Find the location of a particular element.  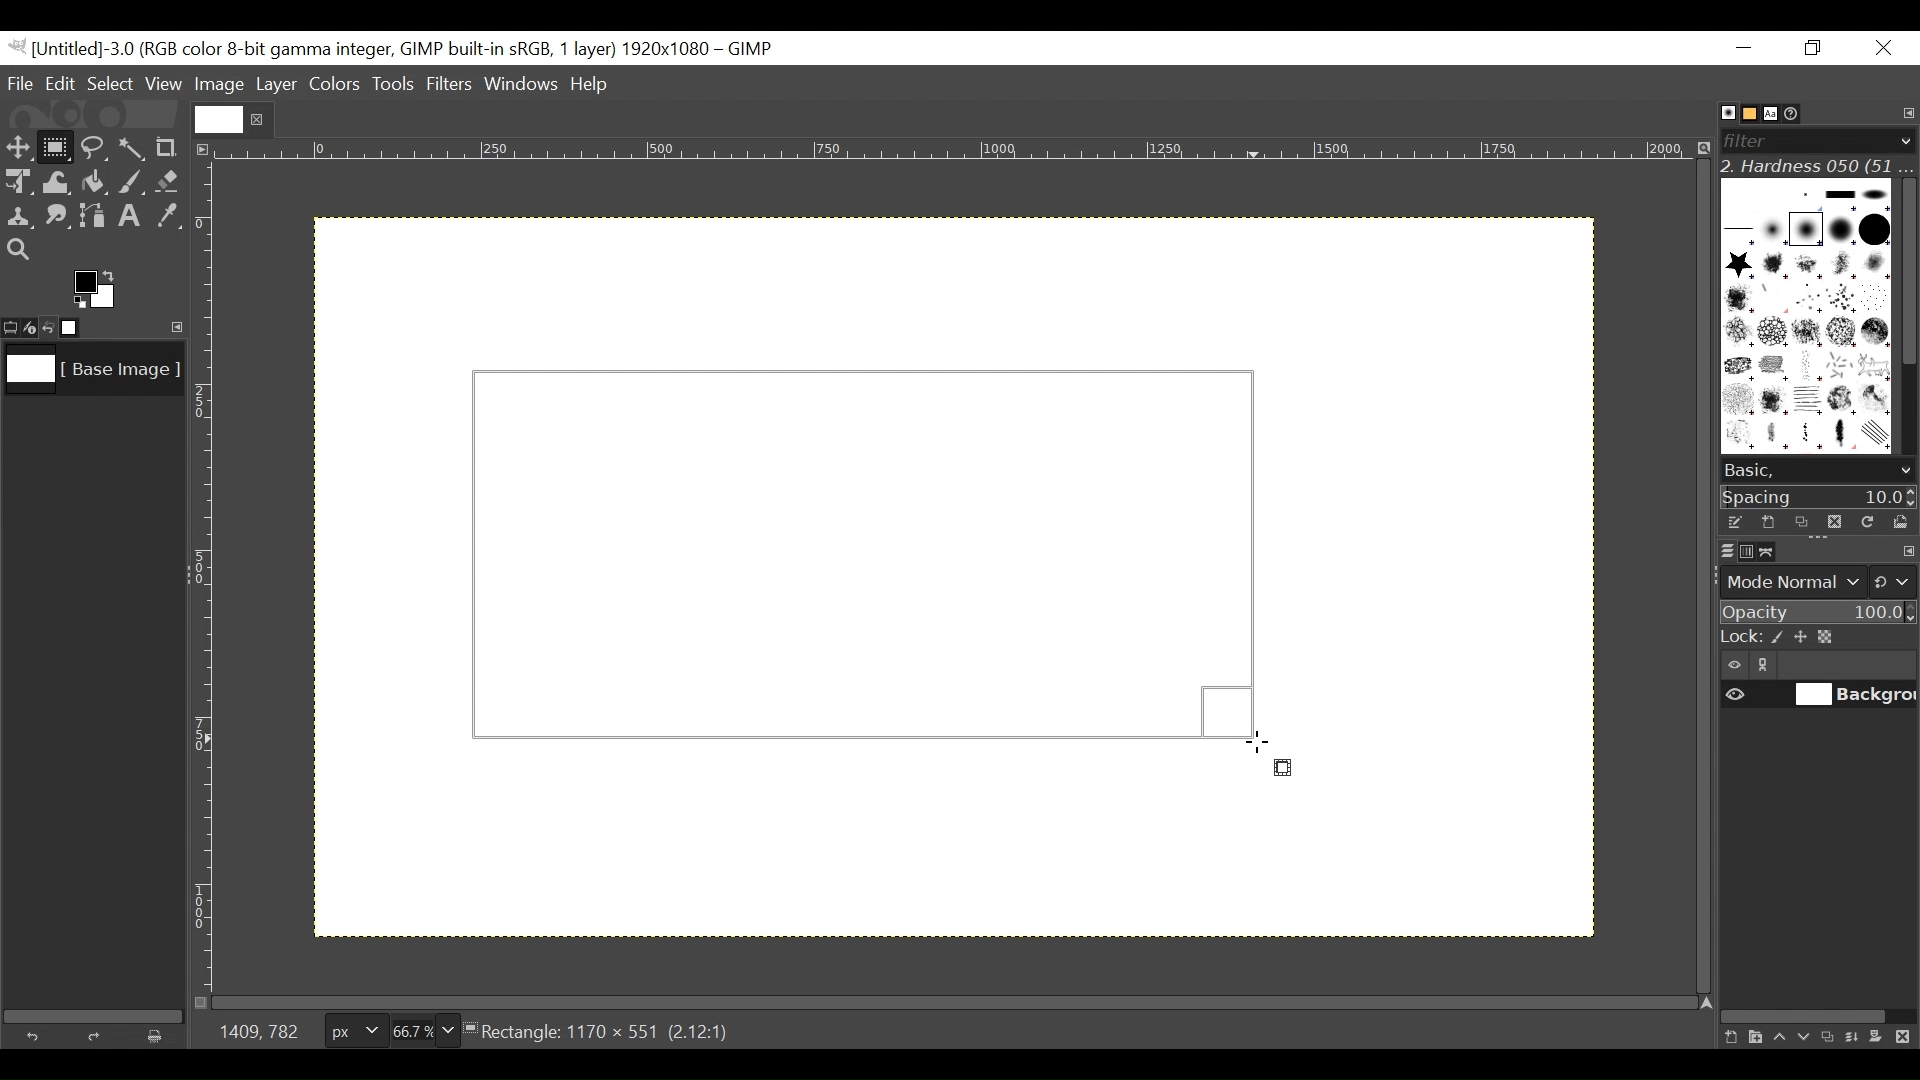

Layer is located at coordinates (275, 83).